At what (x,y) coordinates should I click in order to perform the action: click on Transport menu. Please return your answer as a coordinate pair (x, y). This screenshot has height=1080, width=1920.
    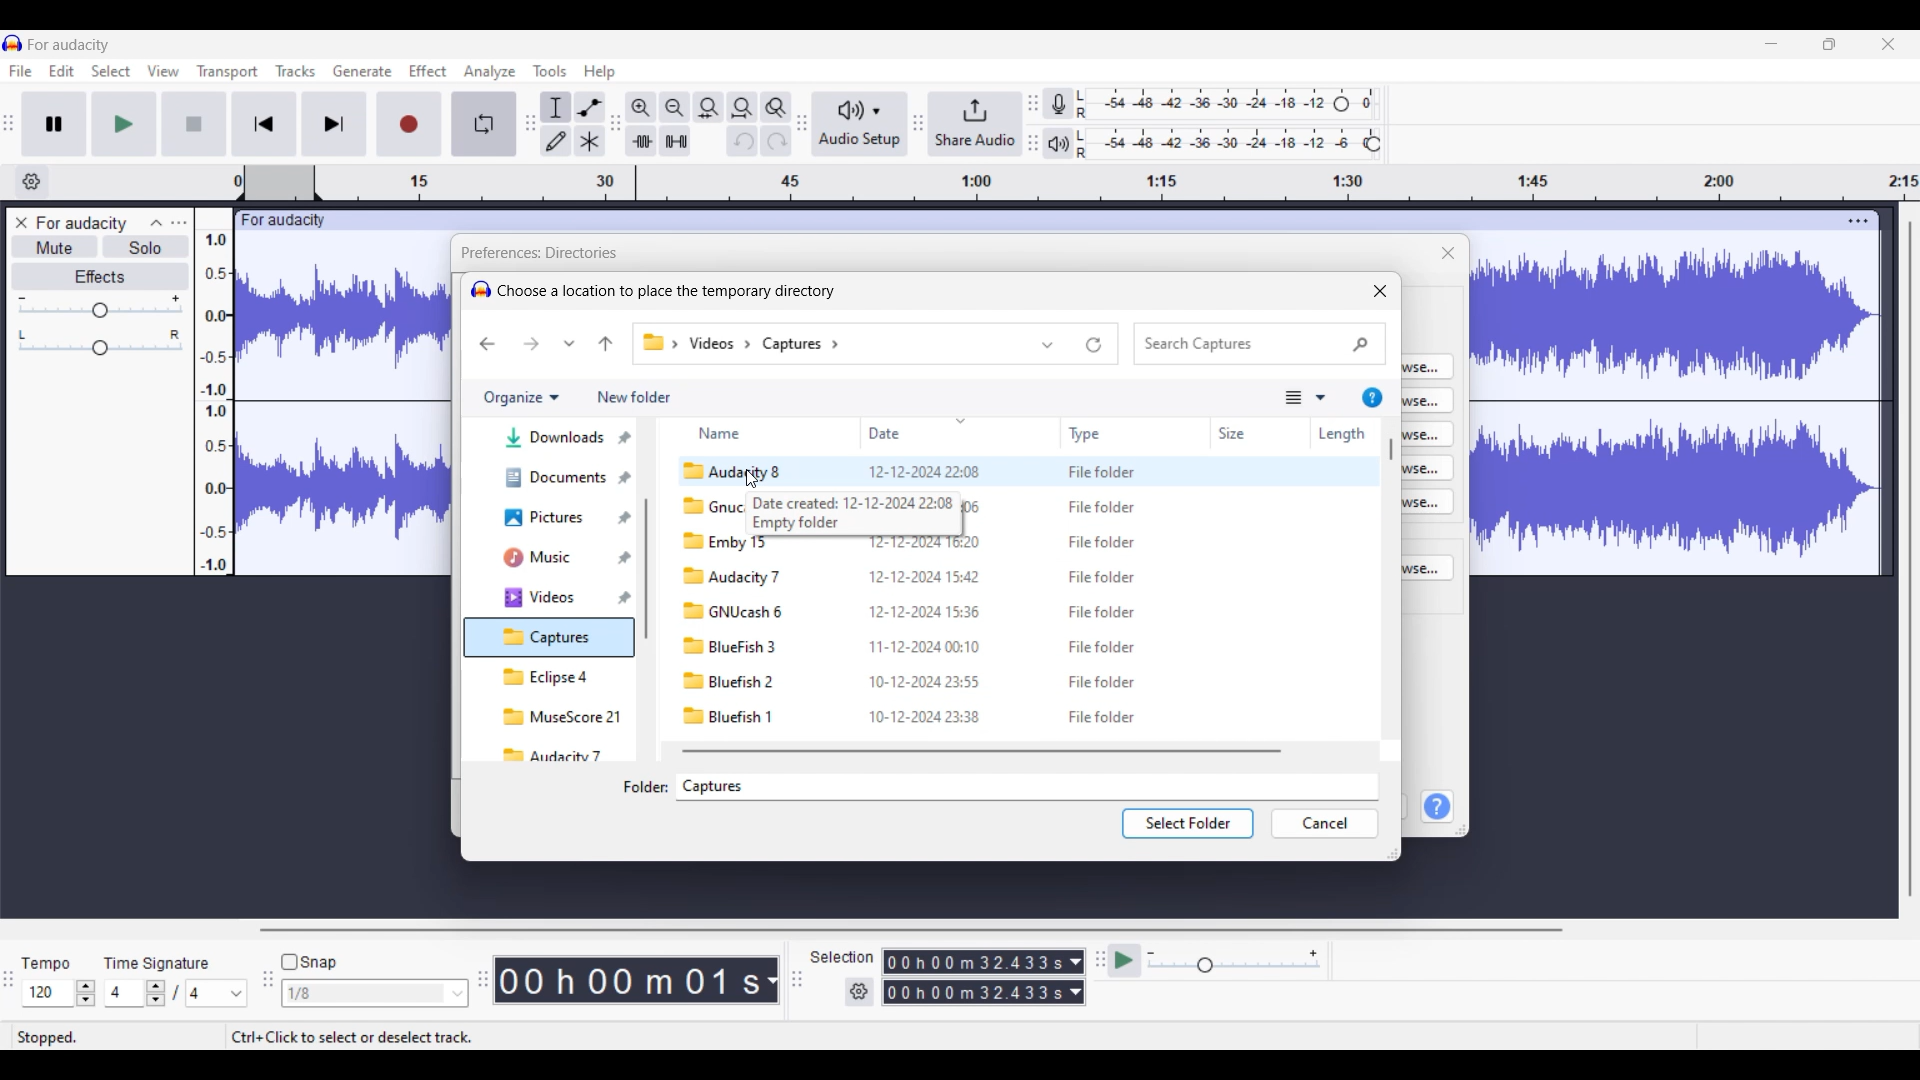
    Looking at the image, I should click on (228, 72).